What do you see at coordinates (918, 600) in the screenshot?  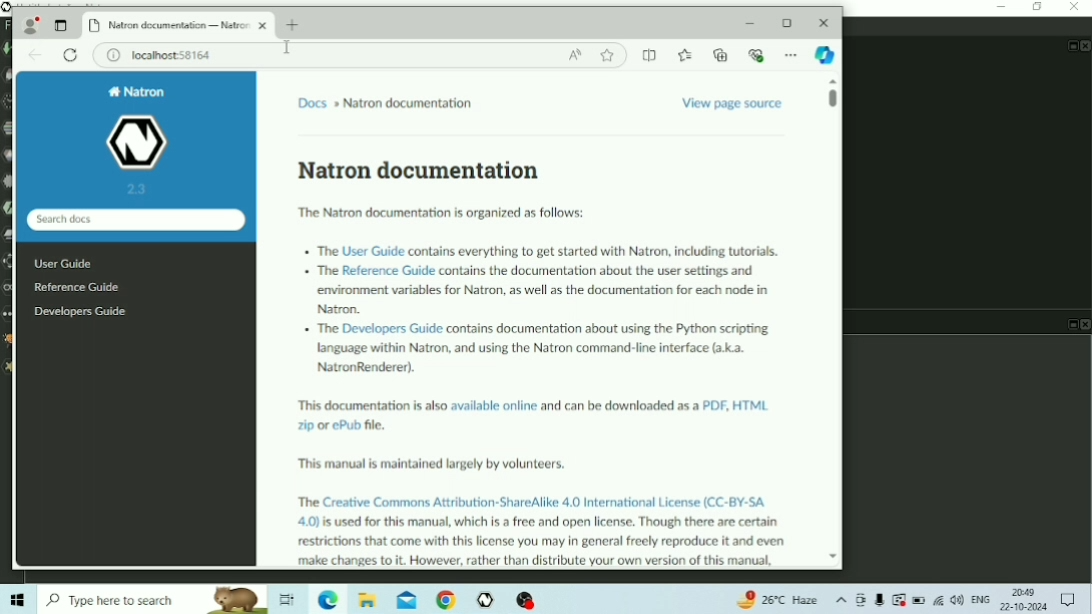 I see `Battery` at bounding box center [918, 600].